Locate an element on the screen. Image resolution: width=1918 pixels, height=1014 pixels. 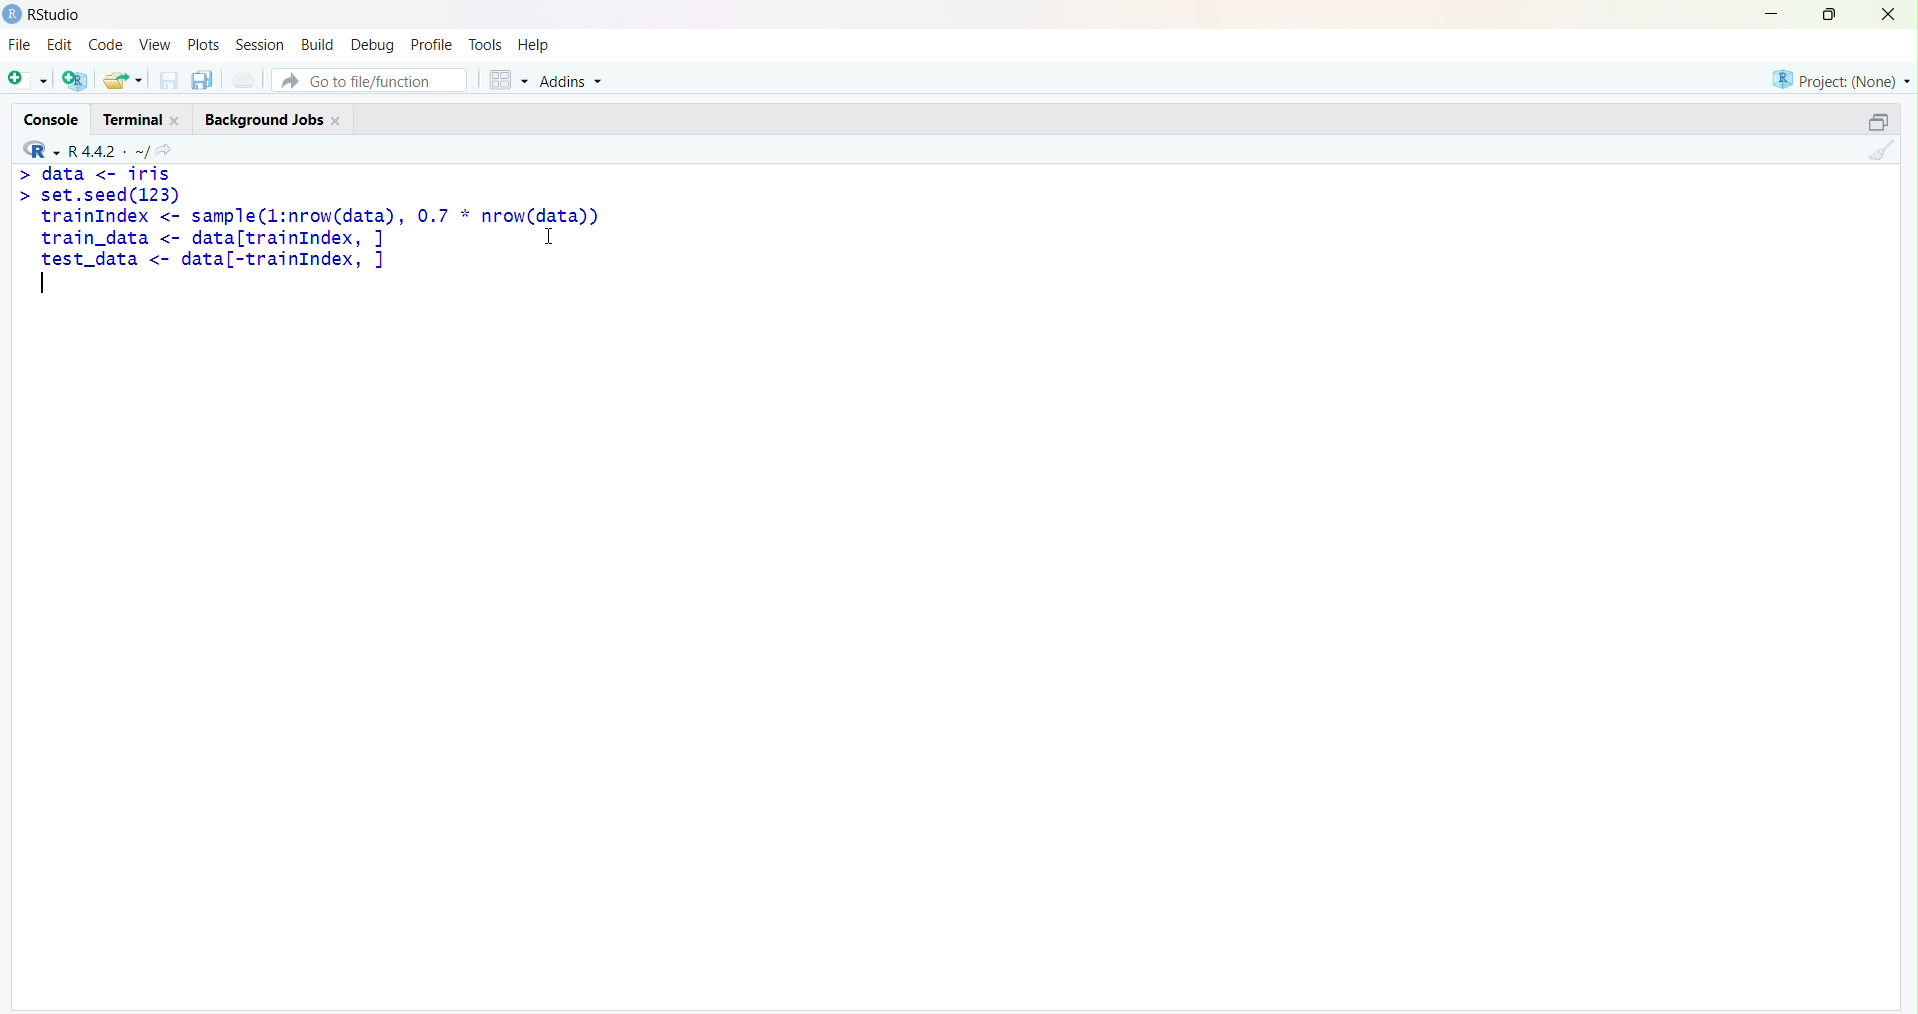
Console is located at coordinates (54, 115).